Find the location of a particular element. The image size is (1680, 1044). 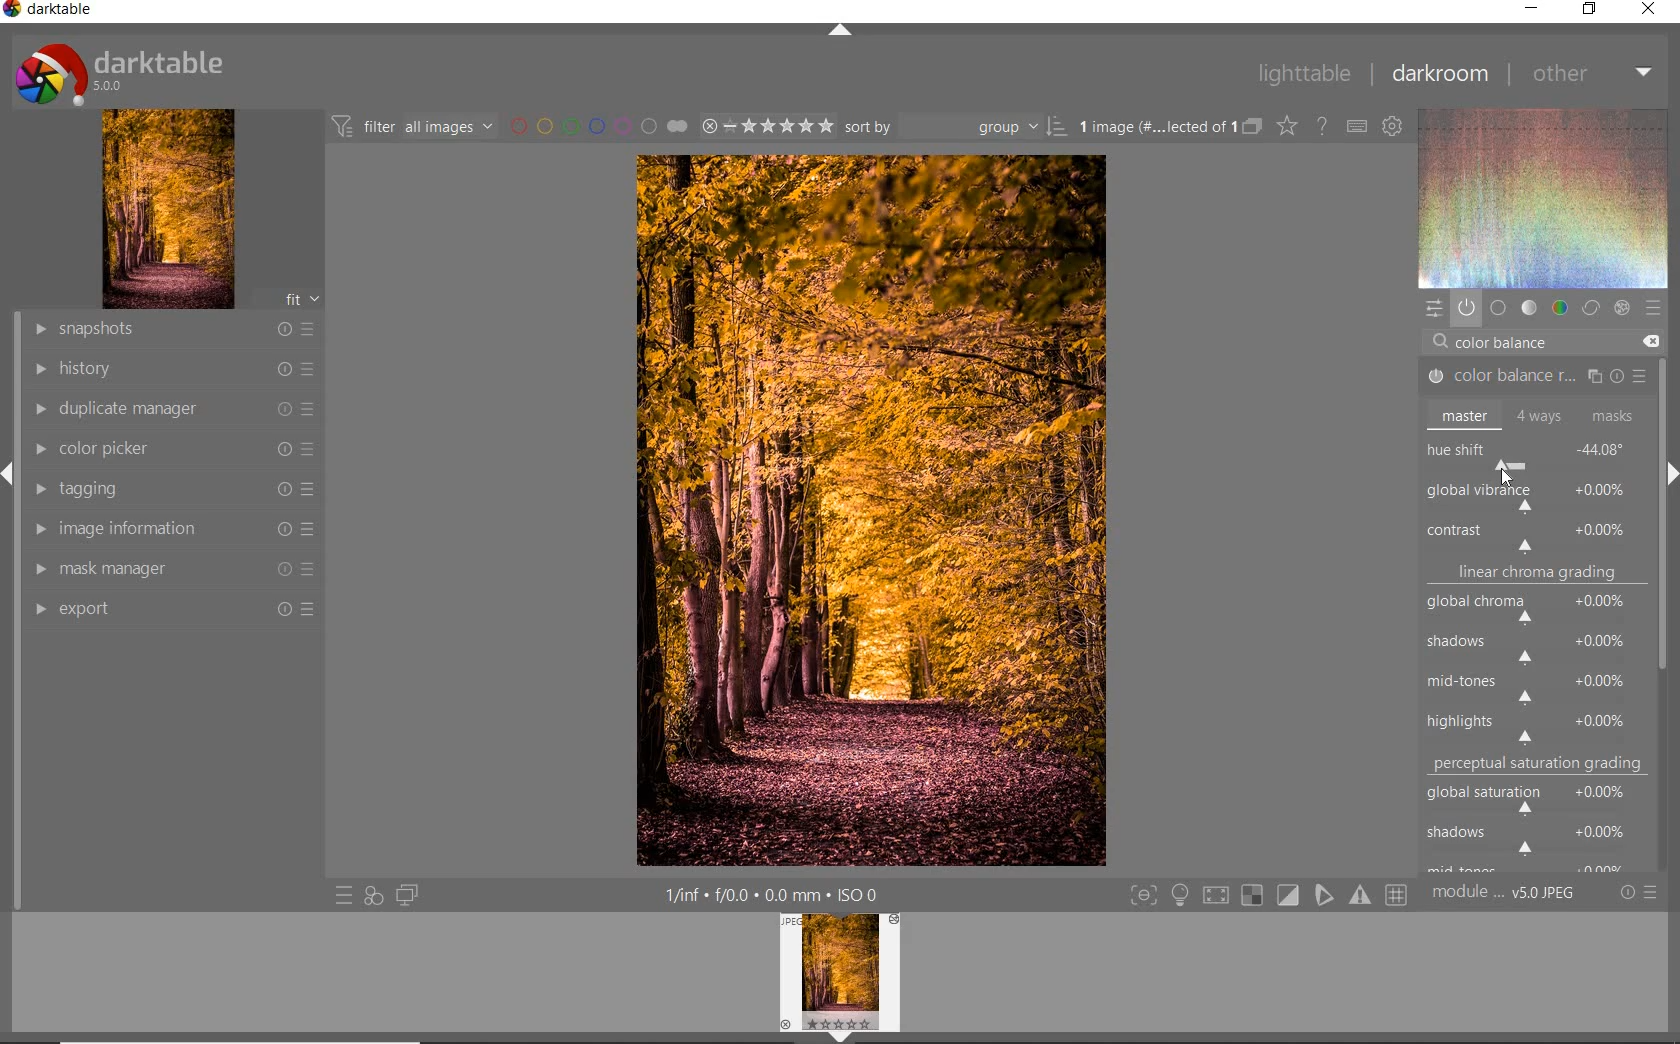

define keyboard shortcut is located at coordinates (1357, 127).